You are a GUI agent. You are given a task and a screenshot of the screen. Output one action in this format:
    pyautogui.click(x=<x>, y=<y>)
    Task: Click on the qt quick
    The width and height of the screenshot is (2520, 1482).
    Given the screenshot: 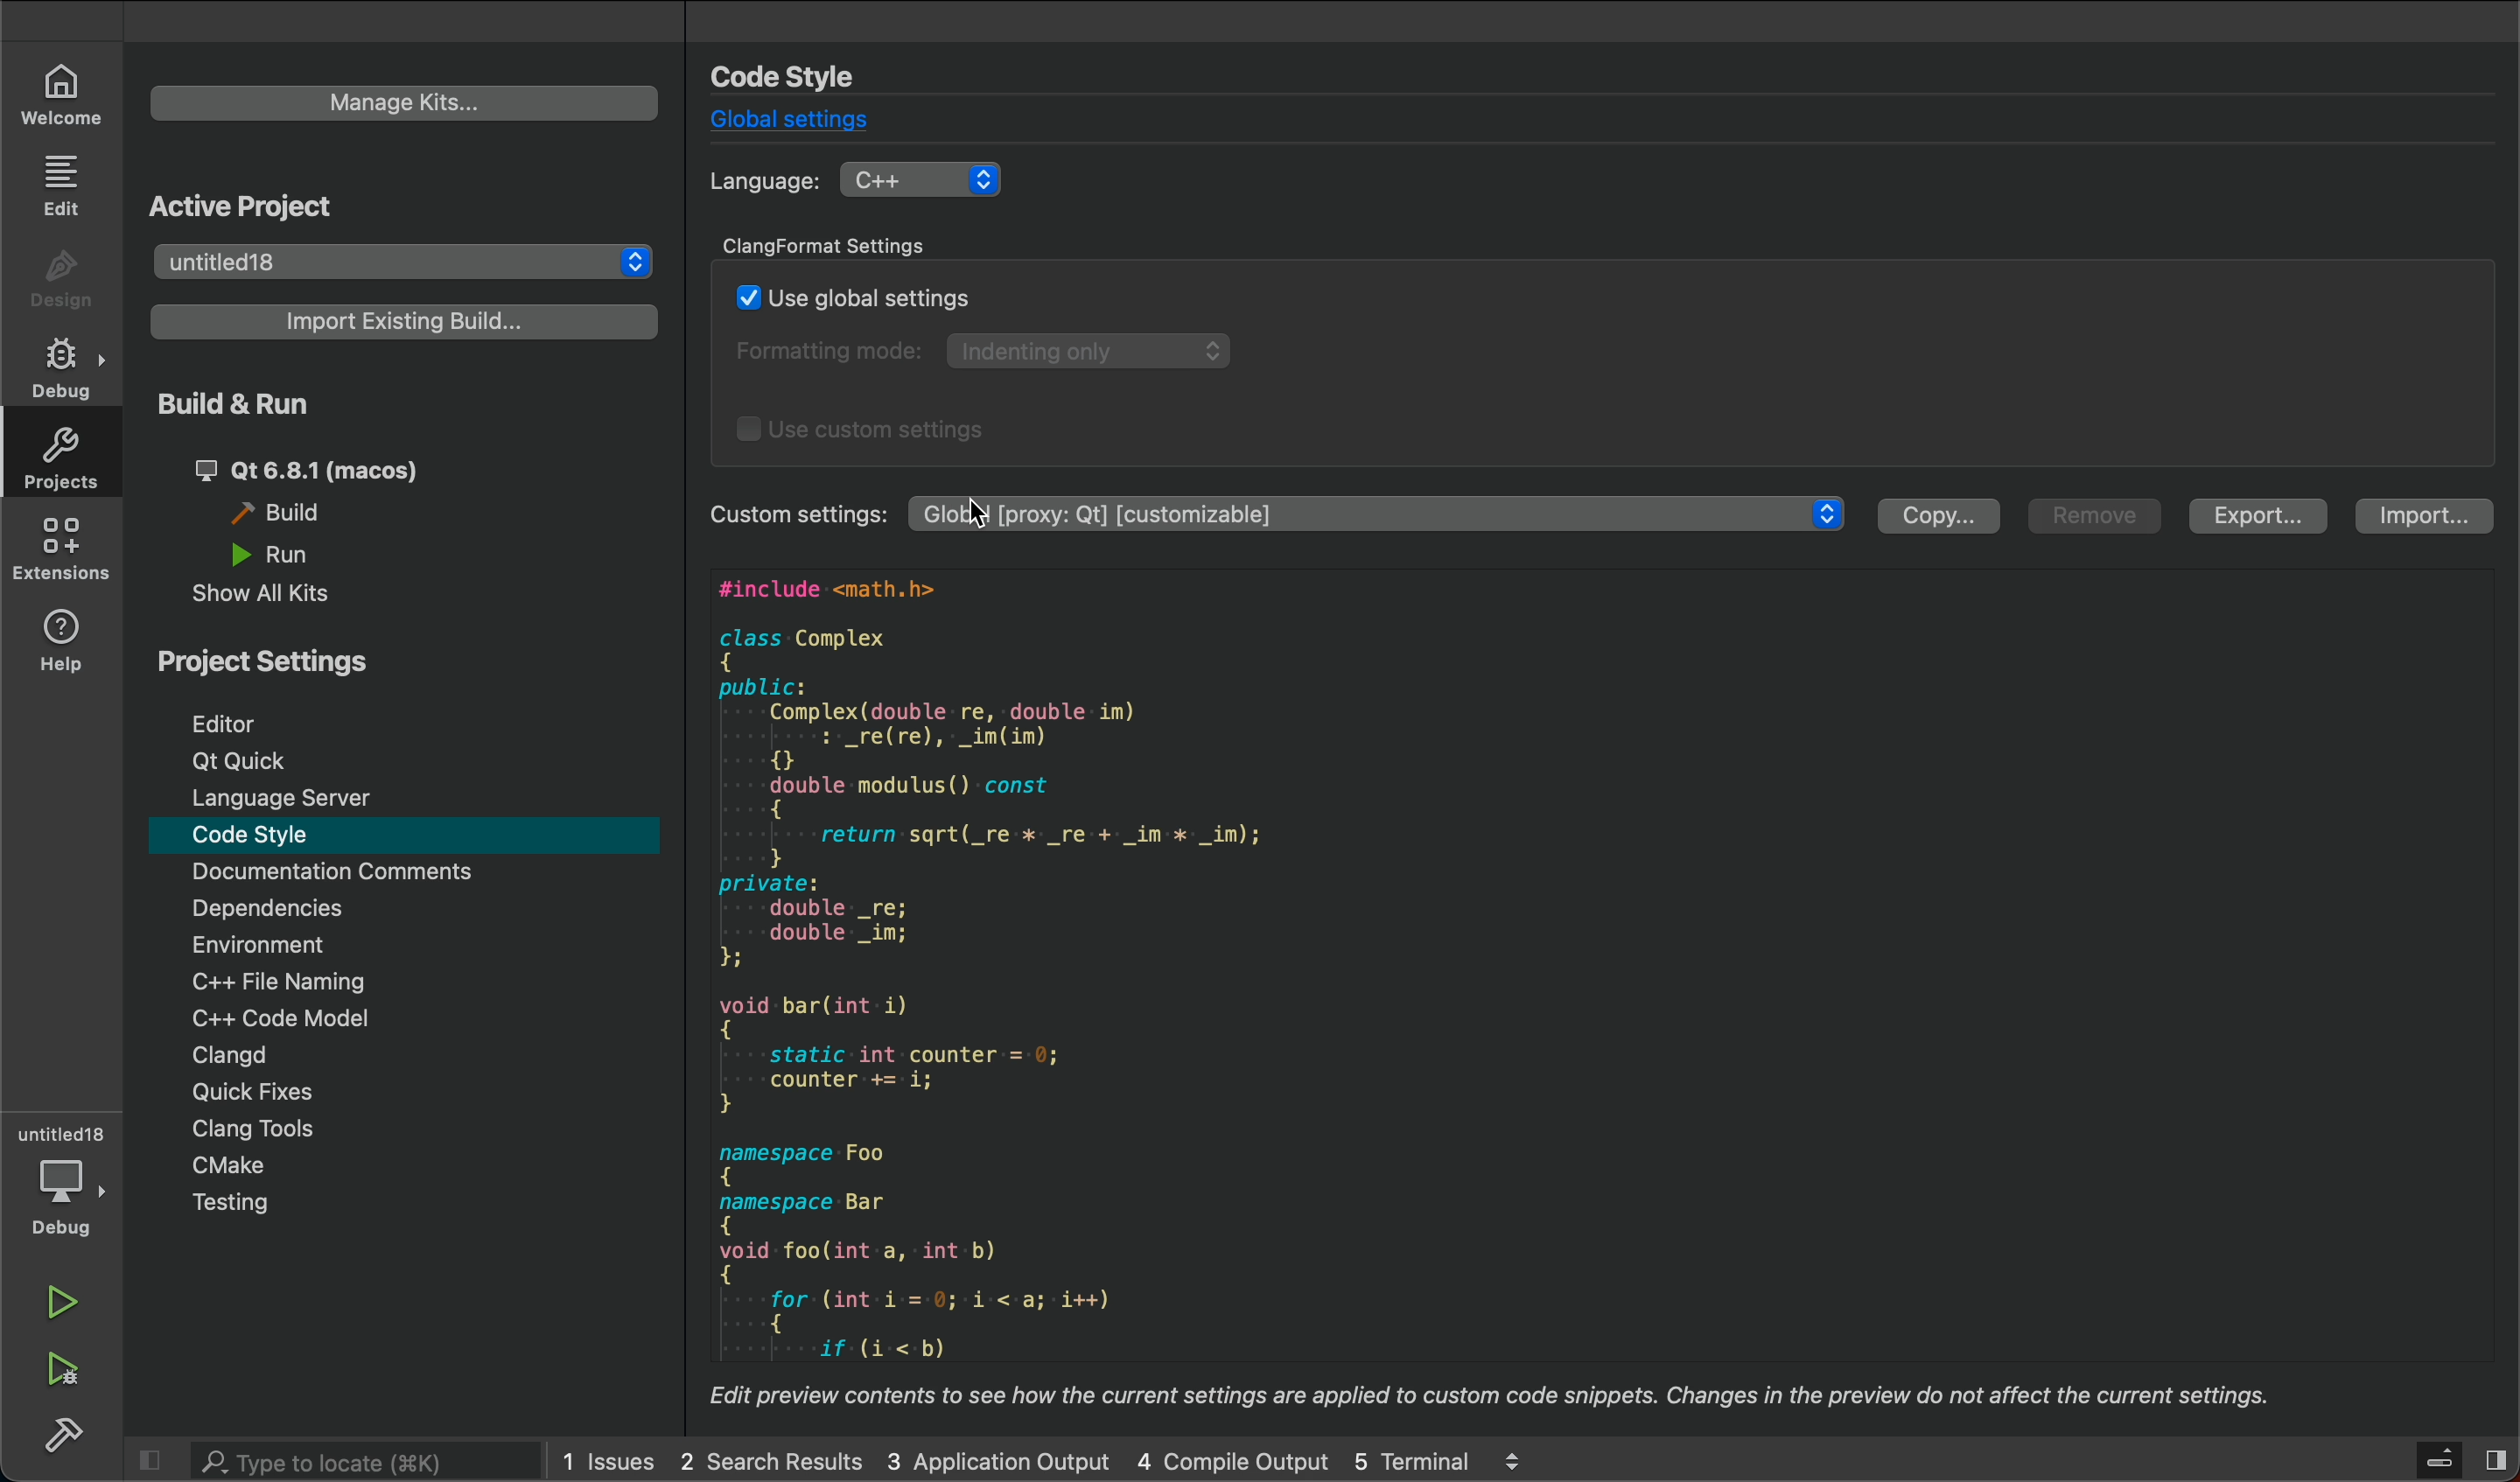 What is the action you would take?
    pyautogui.click(x=240, y=761)
    